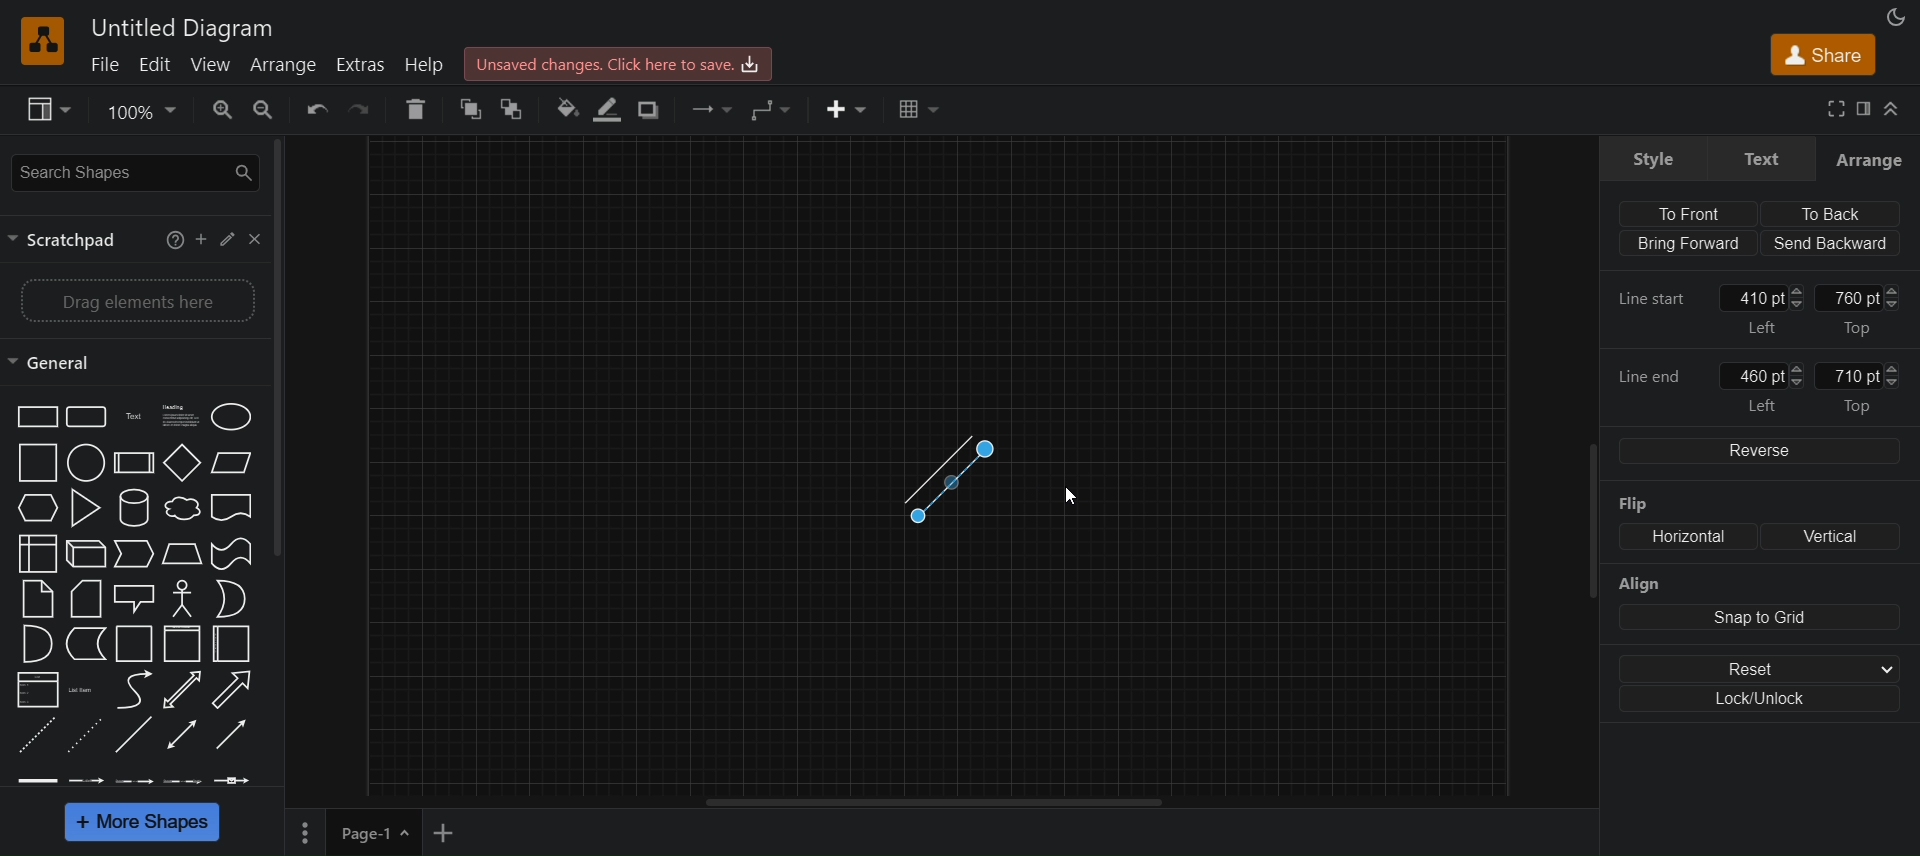 This screenshot has height=856, width=1920. Describe the element at coordinates (944, 802) in the screenshot. I see `horizontal scroll bar` at that location.